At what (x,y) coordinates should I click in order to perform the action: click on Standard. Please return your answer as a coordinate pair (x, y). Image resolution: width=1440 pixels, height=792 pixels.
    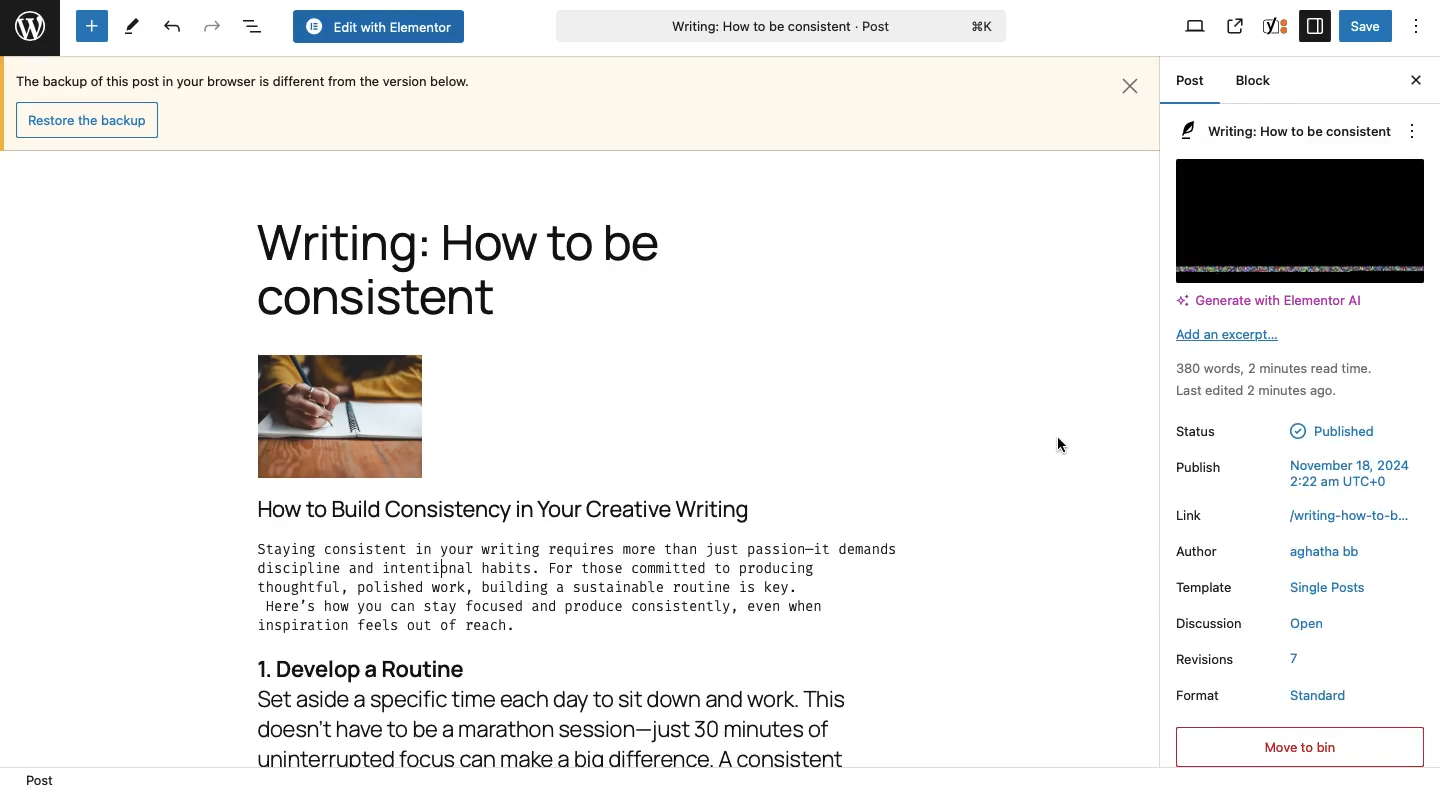
    Looking at the image, I should click on (1318, 696).